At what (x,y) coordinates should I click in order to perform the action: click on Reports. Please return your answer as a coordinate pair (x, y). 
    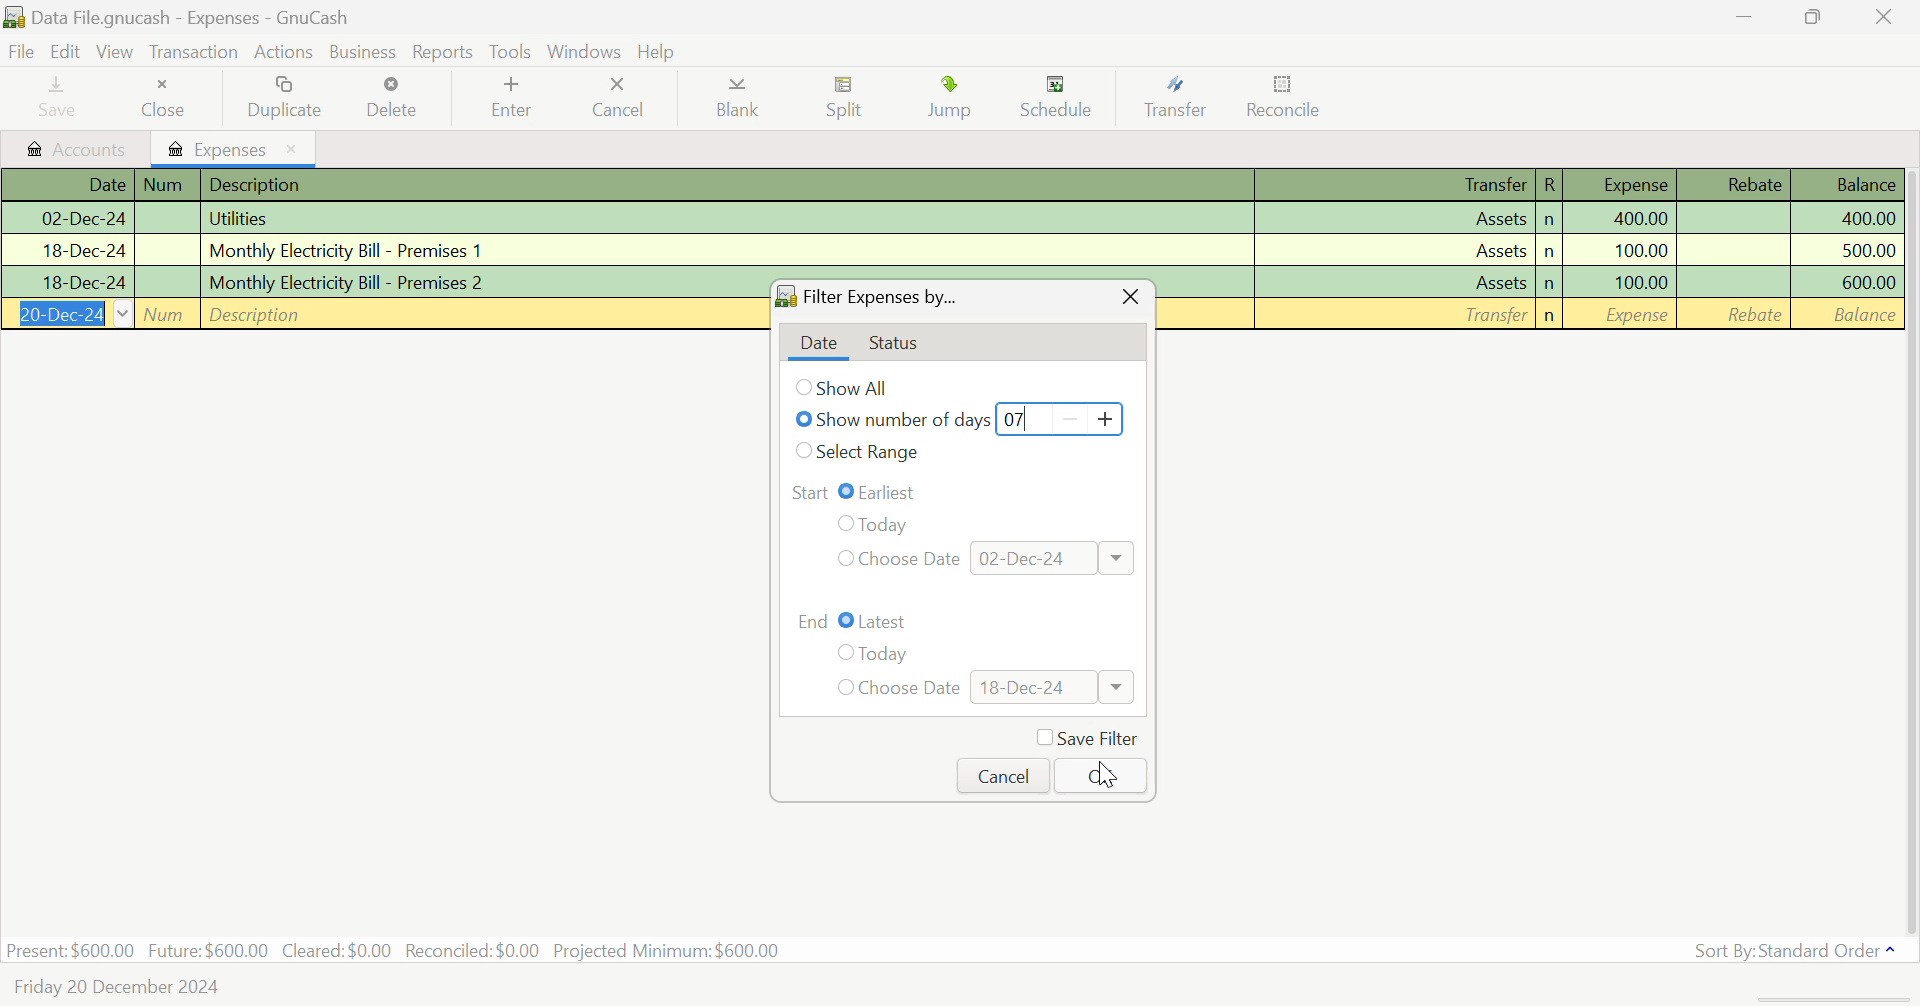
    Looking at the image, I should click on (442, 49).